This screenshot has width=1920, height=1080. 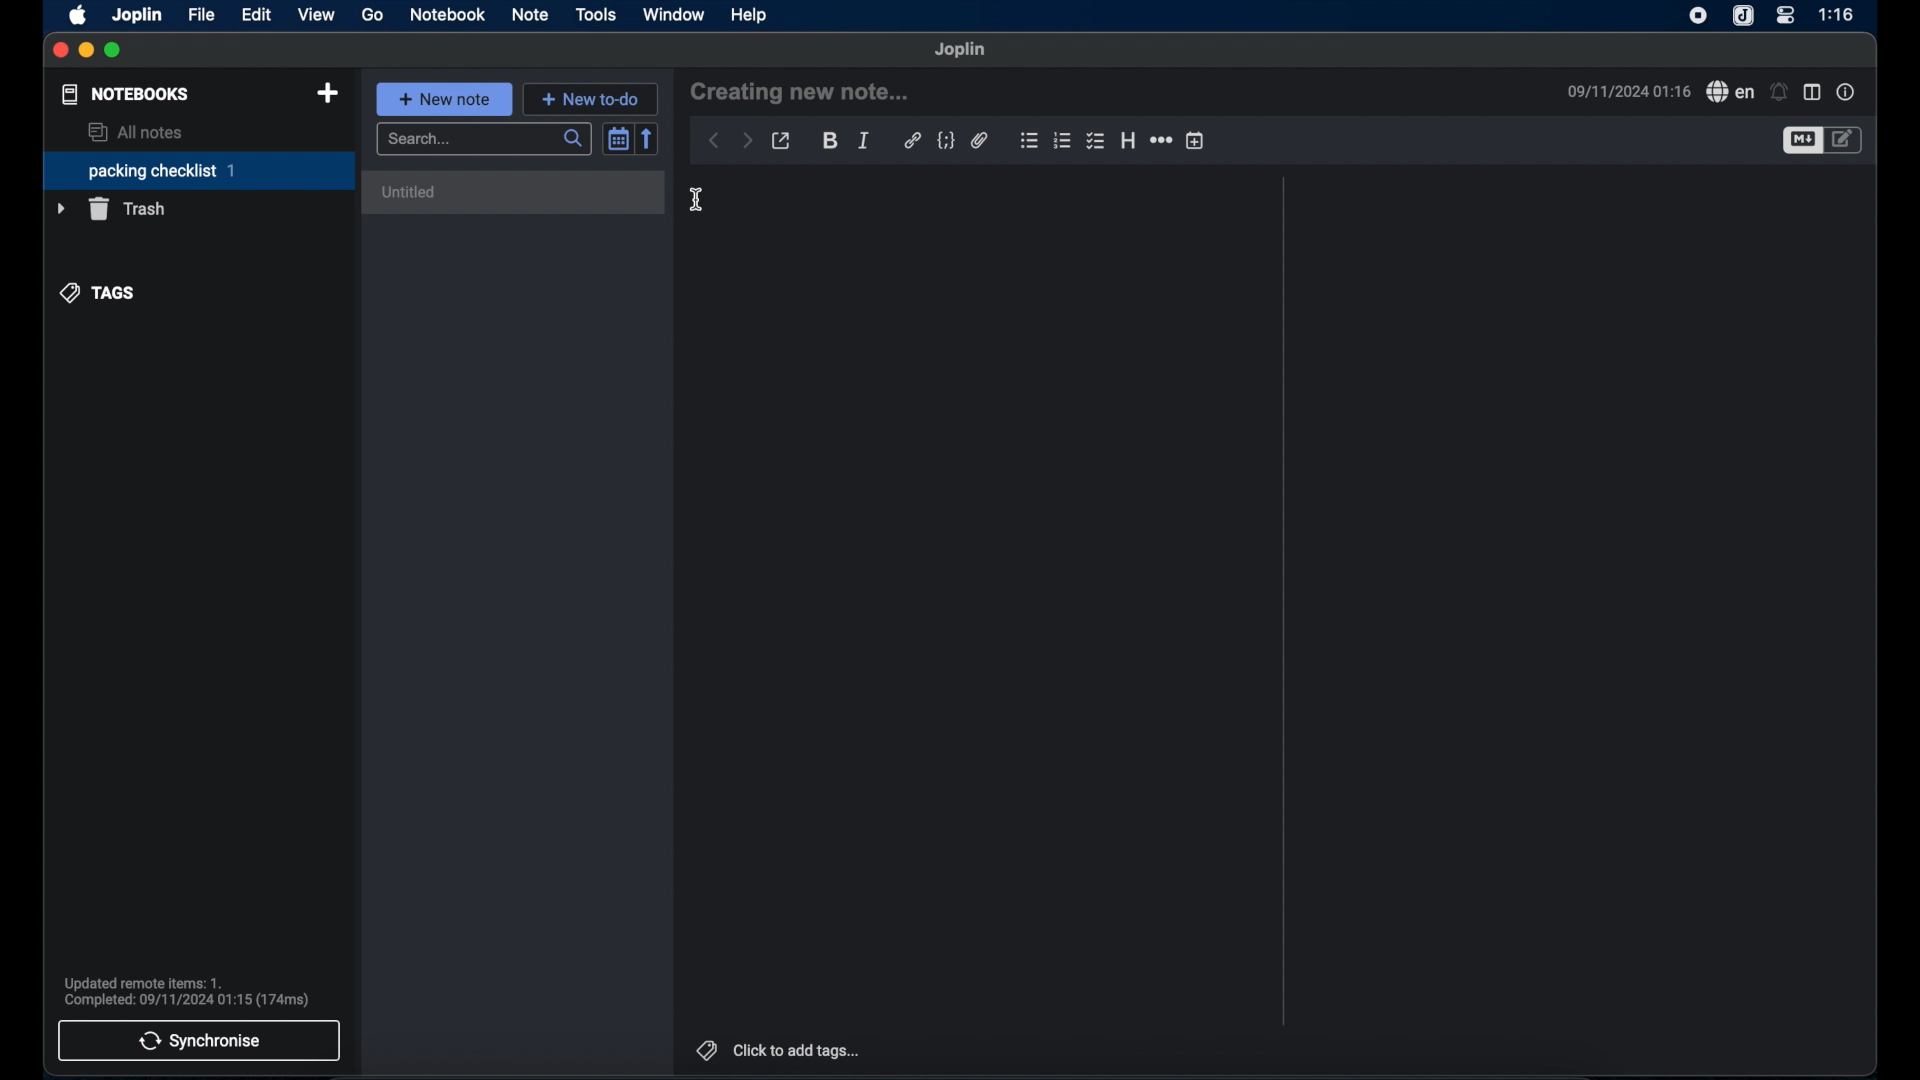 I want to click on notebooks, so click(x=125, y=94).